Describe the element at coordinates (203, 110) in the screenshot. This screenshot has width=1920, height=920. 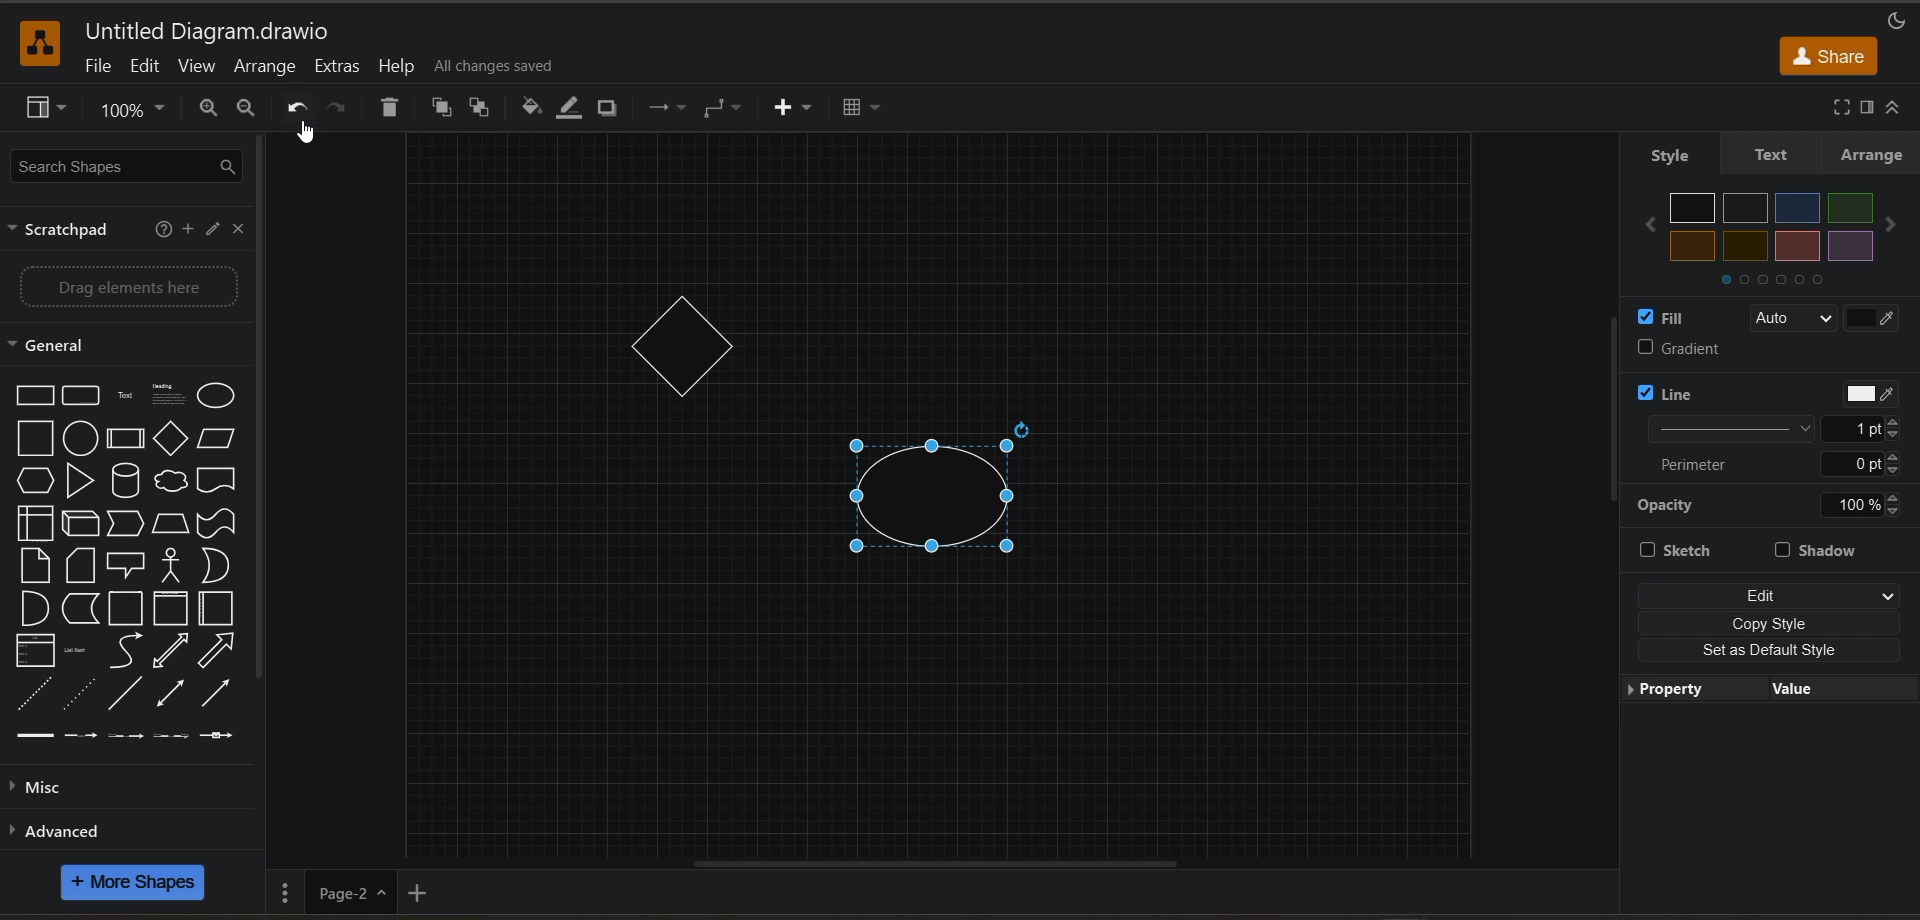
I see `zoom in` at that location.